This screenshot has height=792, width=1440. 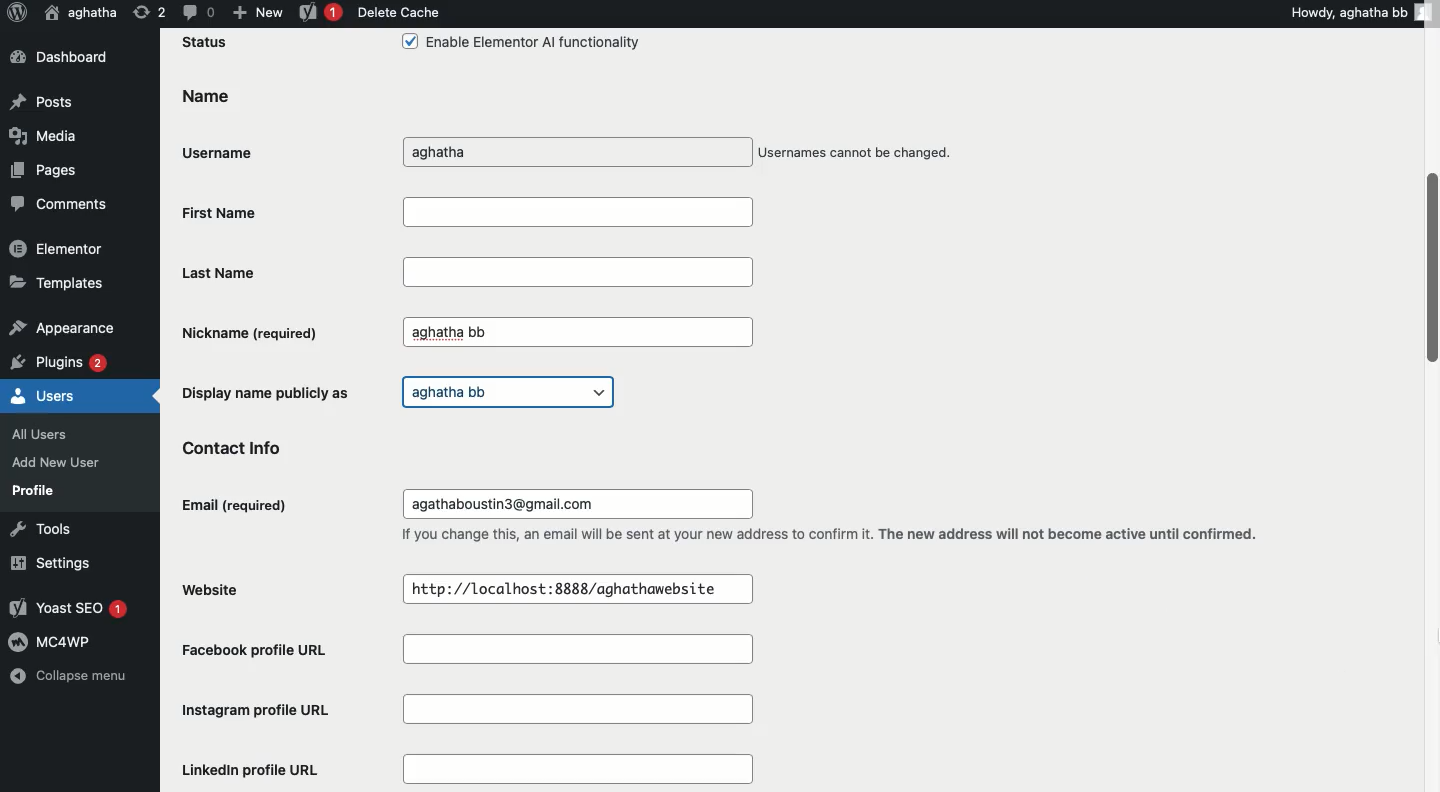 What do you see at coordinates (206, 43) in the screenshot?
I see `Status` at bounding box center [206, 43].